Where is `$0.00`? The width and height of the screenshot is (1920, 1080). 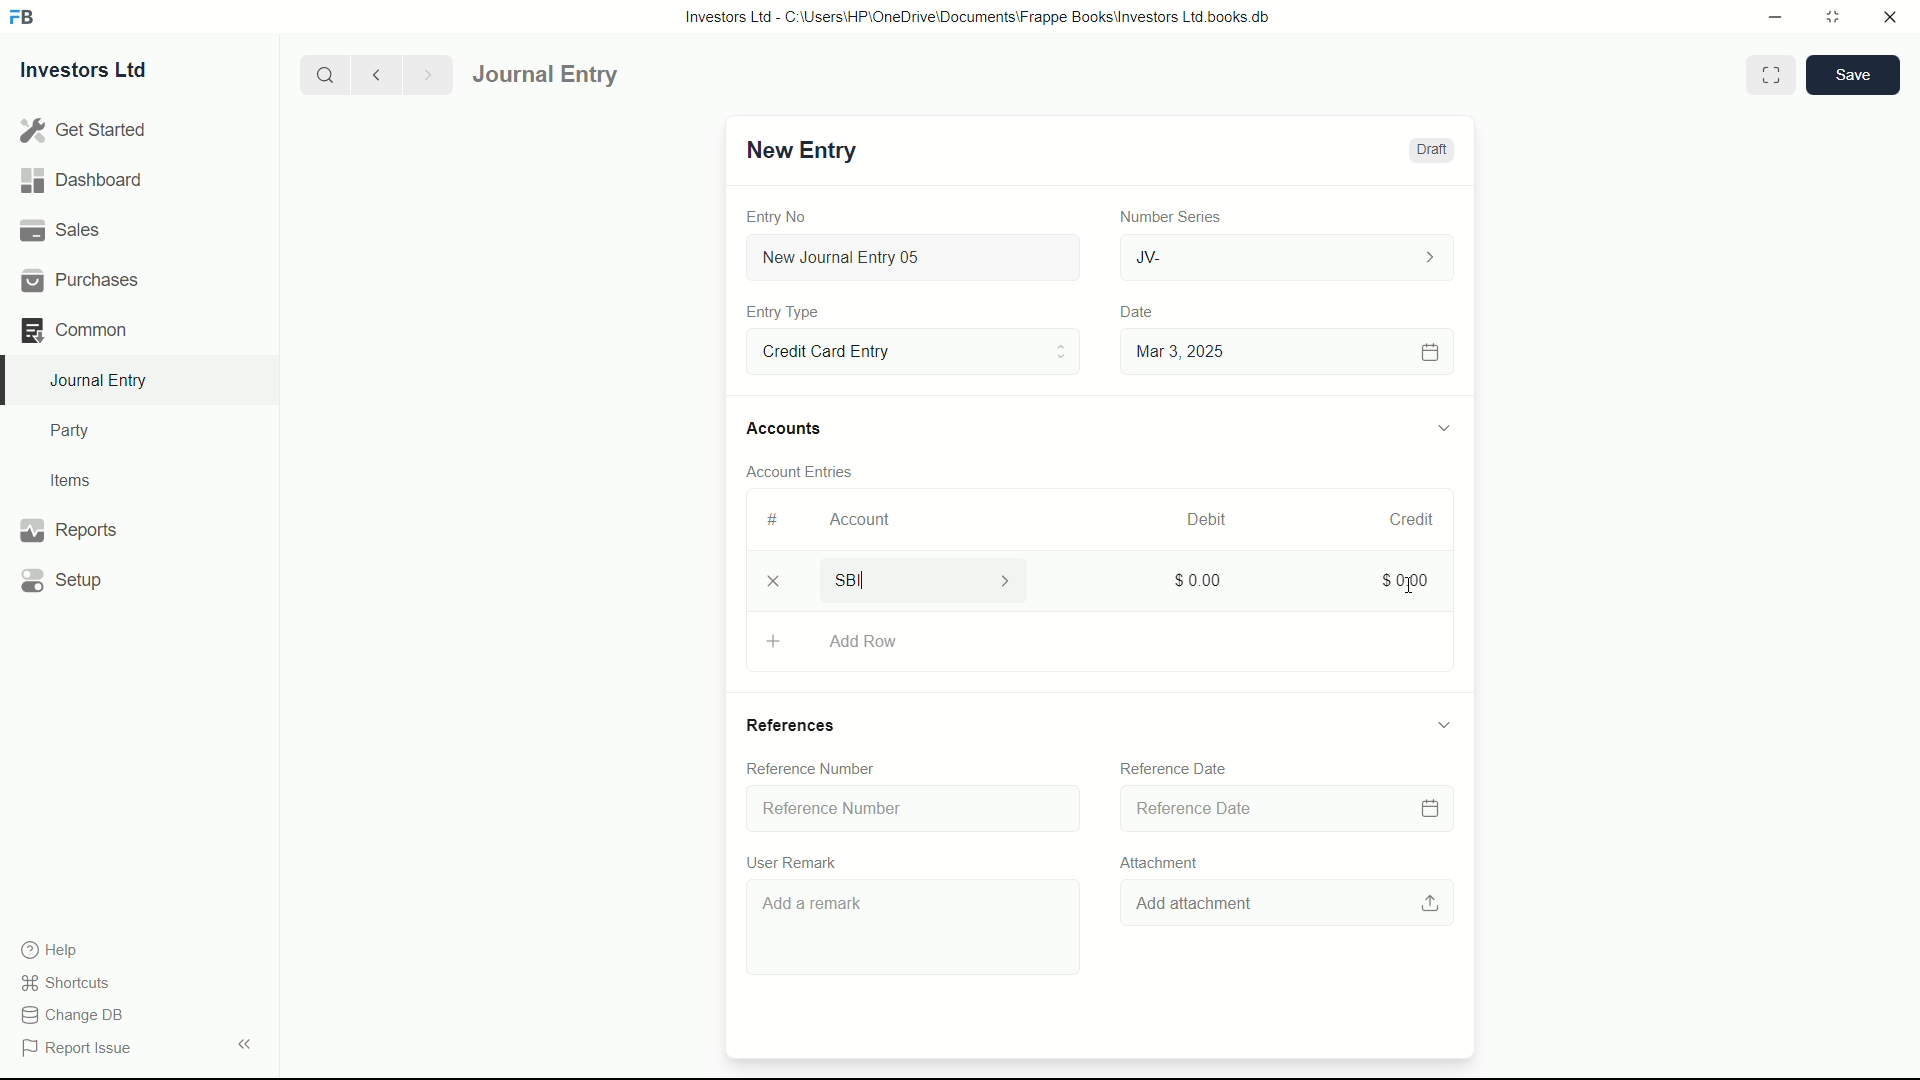 $0.00 is located at coordinates (1397, 577).